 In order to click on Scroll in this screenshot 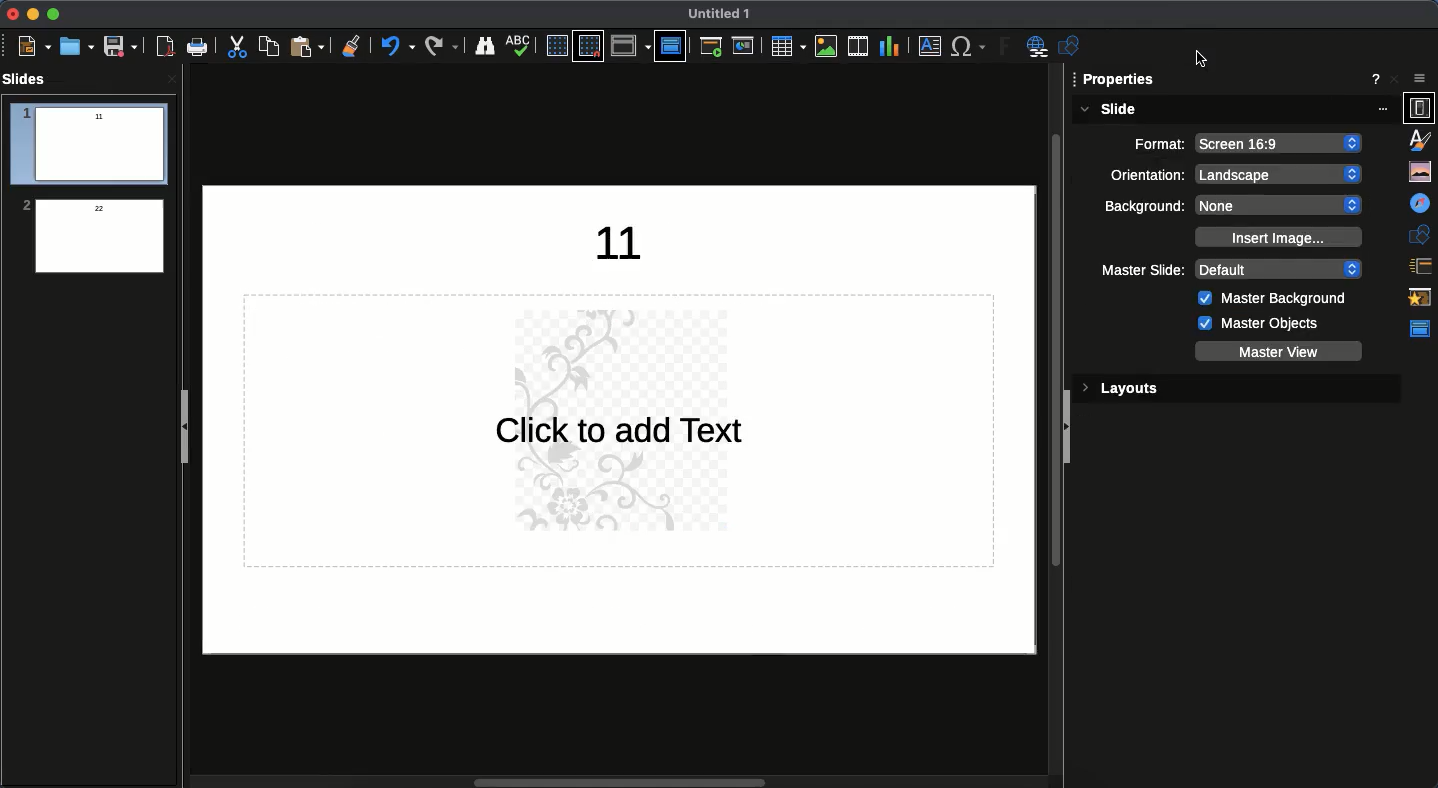, I will do `click(1058, 414)`.